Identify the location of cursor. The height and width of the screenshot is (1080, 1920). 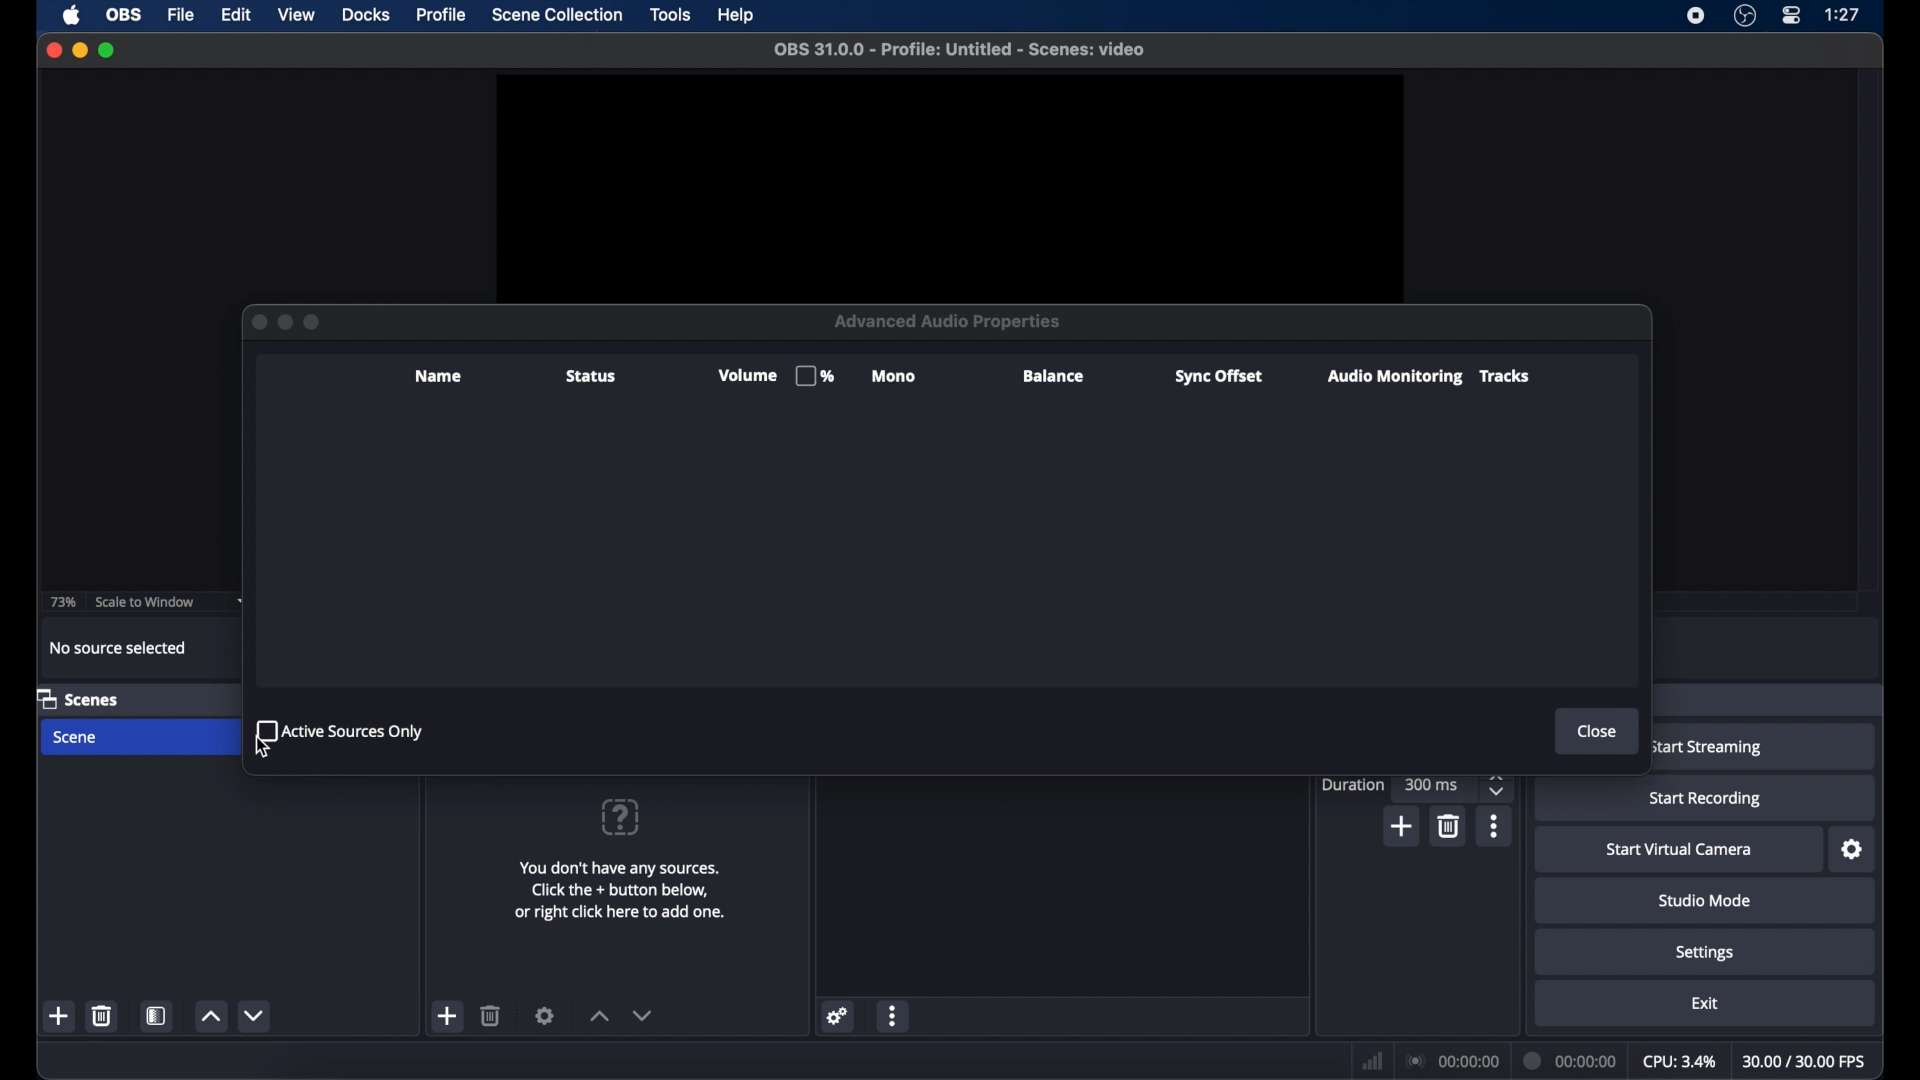
(264, 749).